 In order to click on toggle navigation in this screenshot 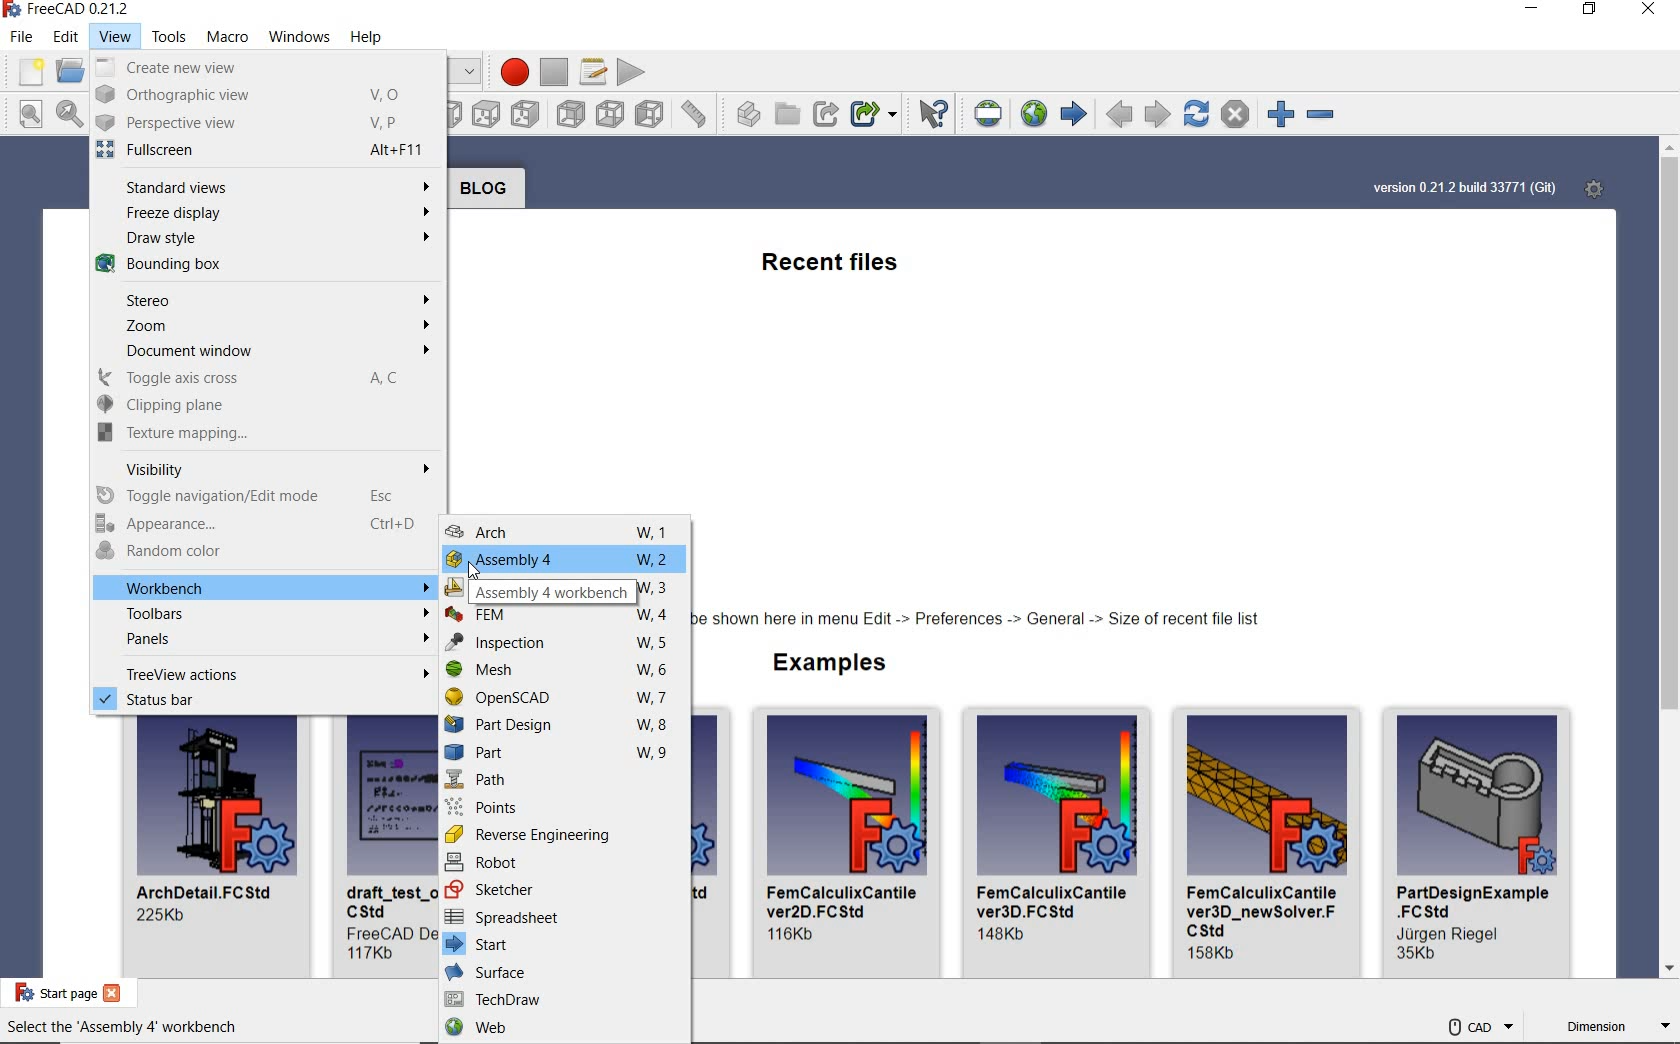, I will do `click(264, 495)`.